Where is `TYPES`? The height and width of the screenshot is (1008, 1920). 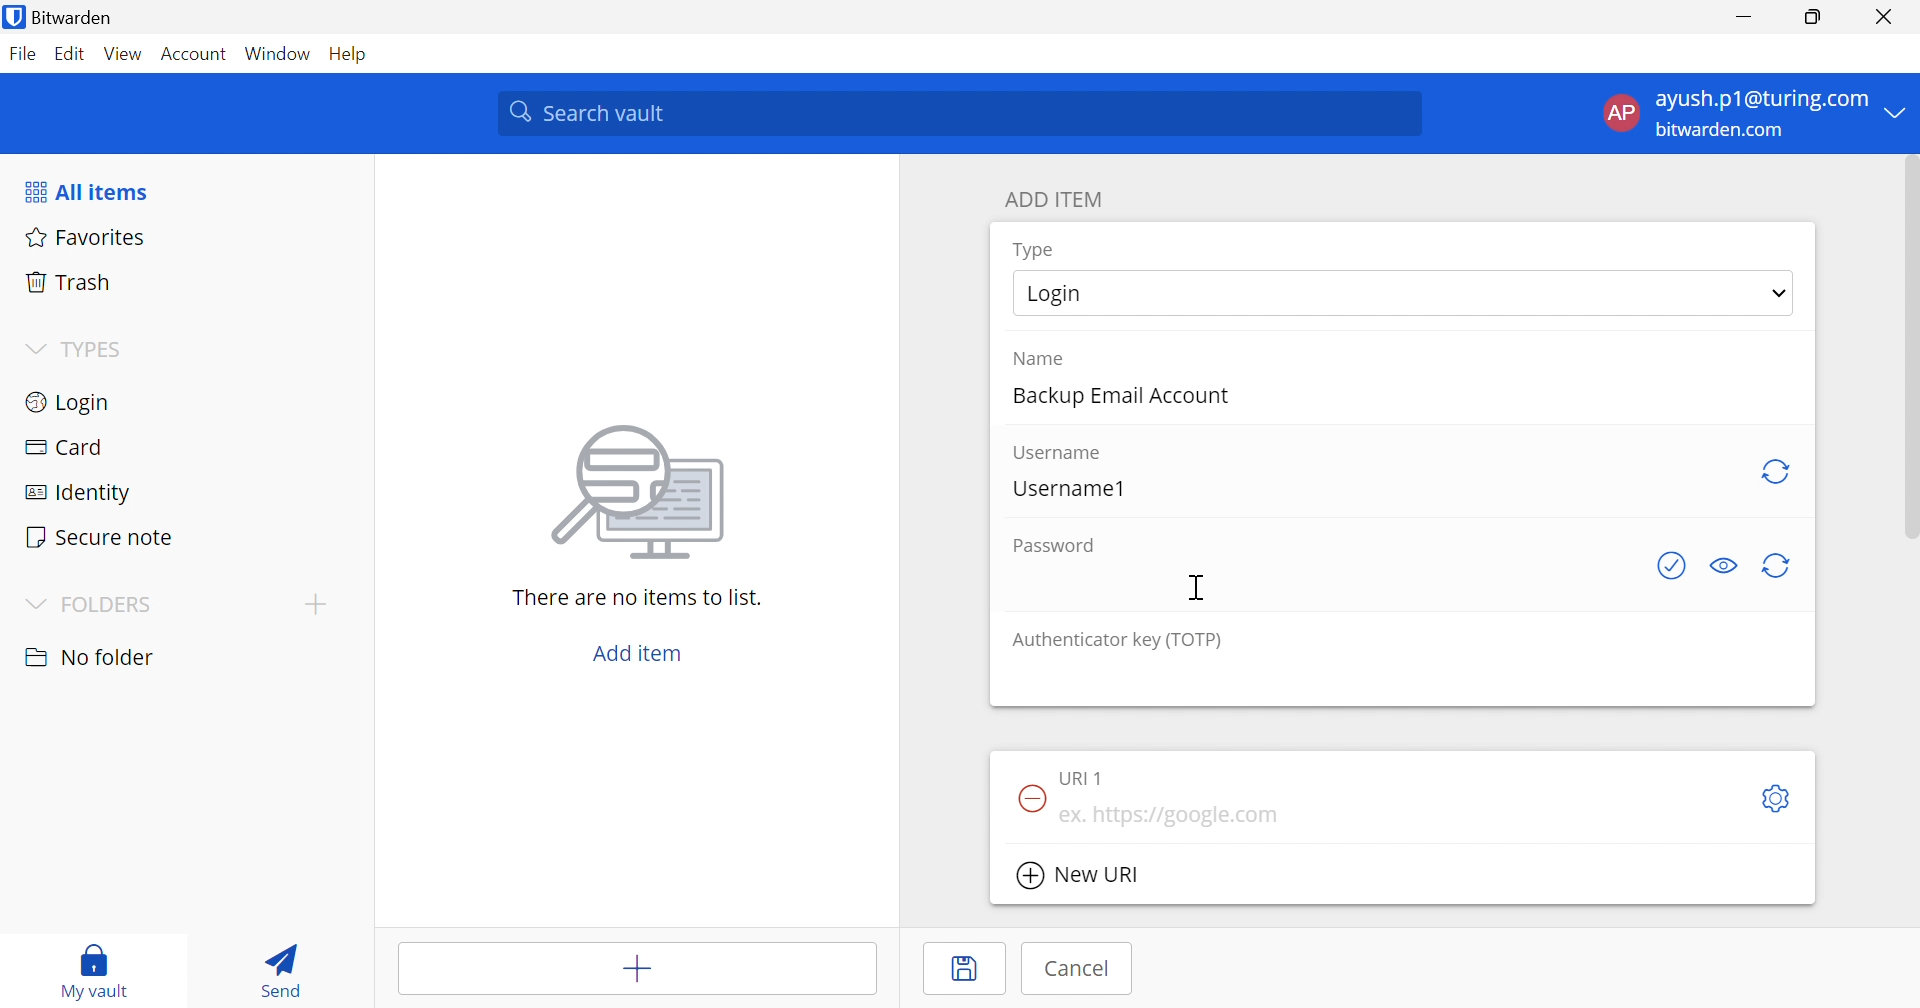 TYPES is located at coordinates (94, 348).